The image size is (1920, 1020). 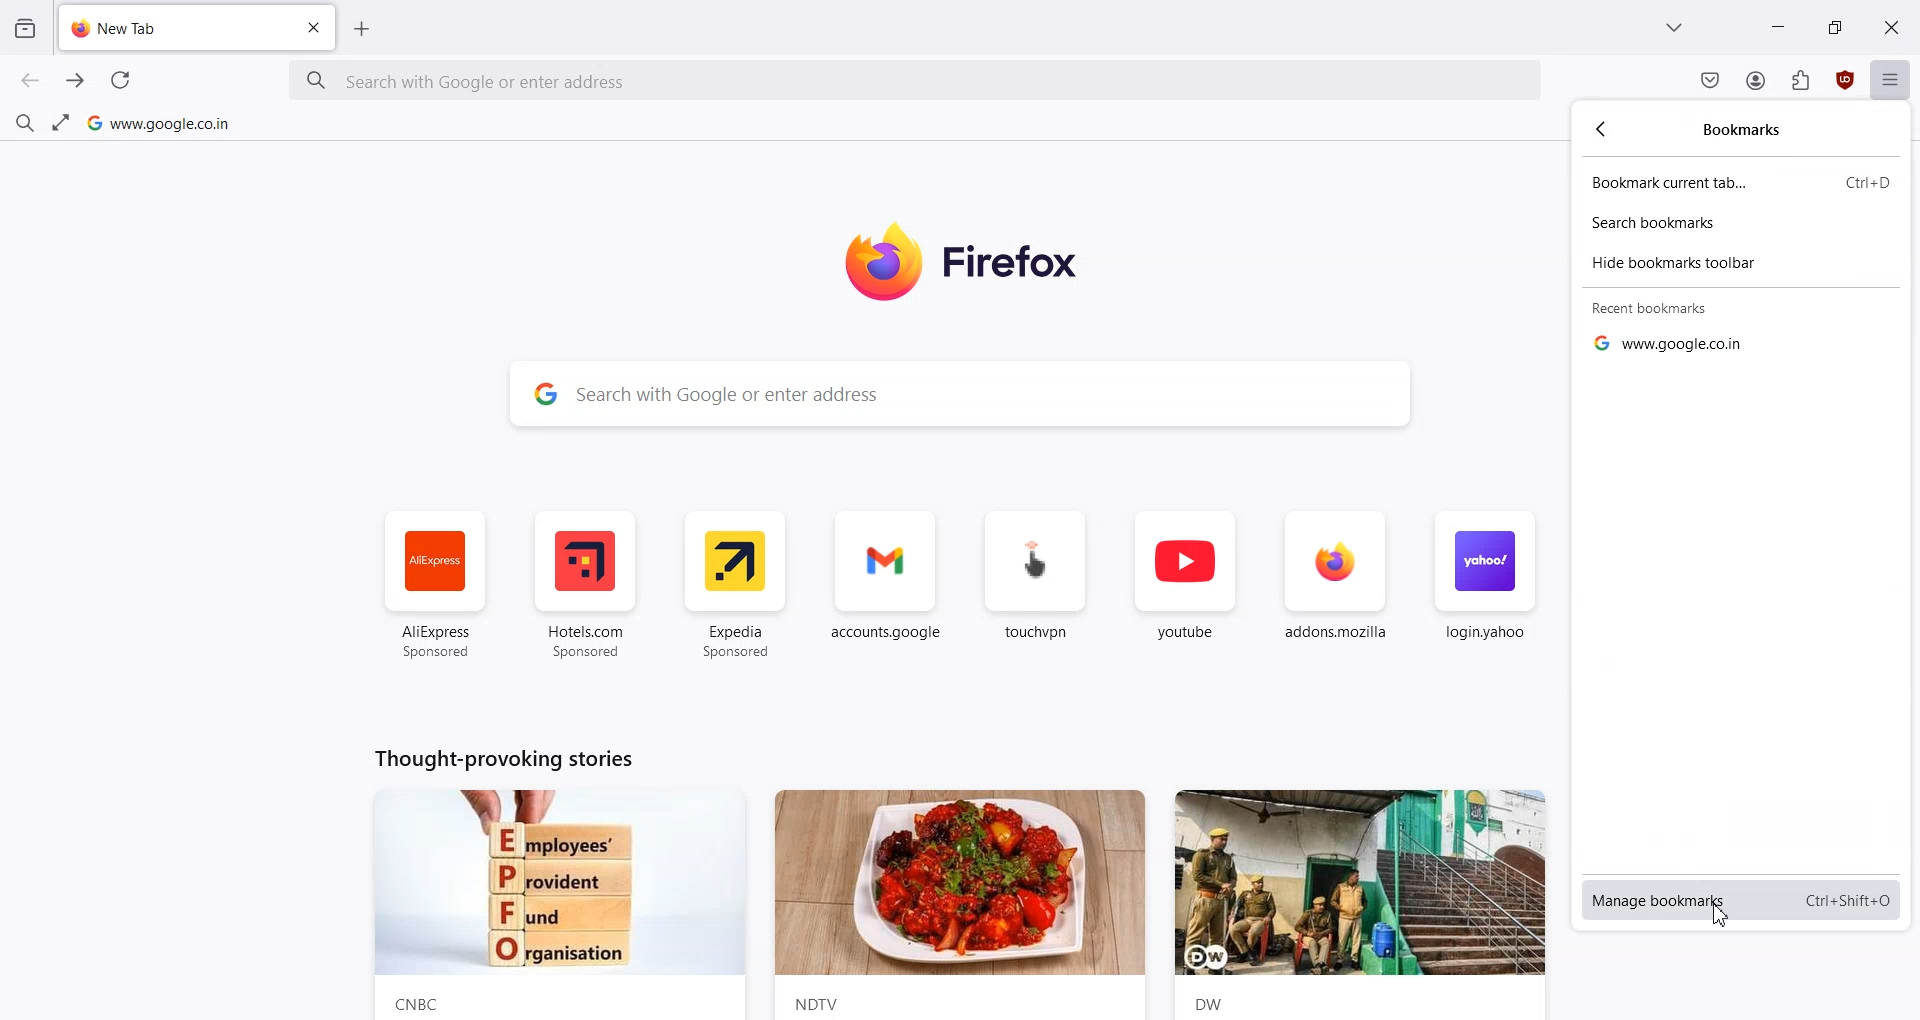 I want to click on Bookmark current tab, so click(x=1693, y=181).